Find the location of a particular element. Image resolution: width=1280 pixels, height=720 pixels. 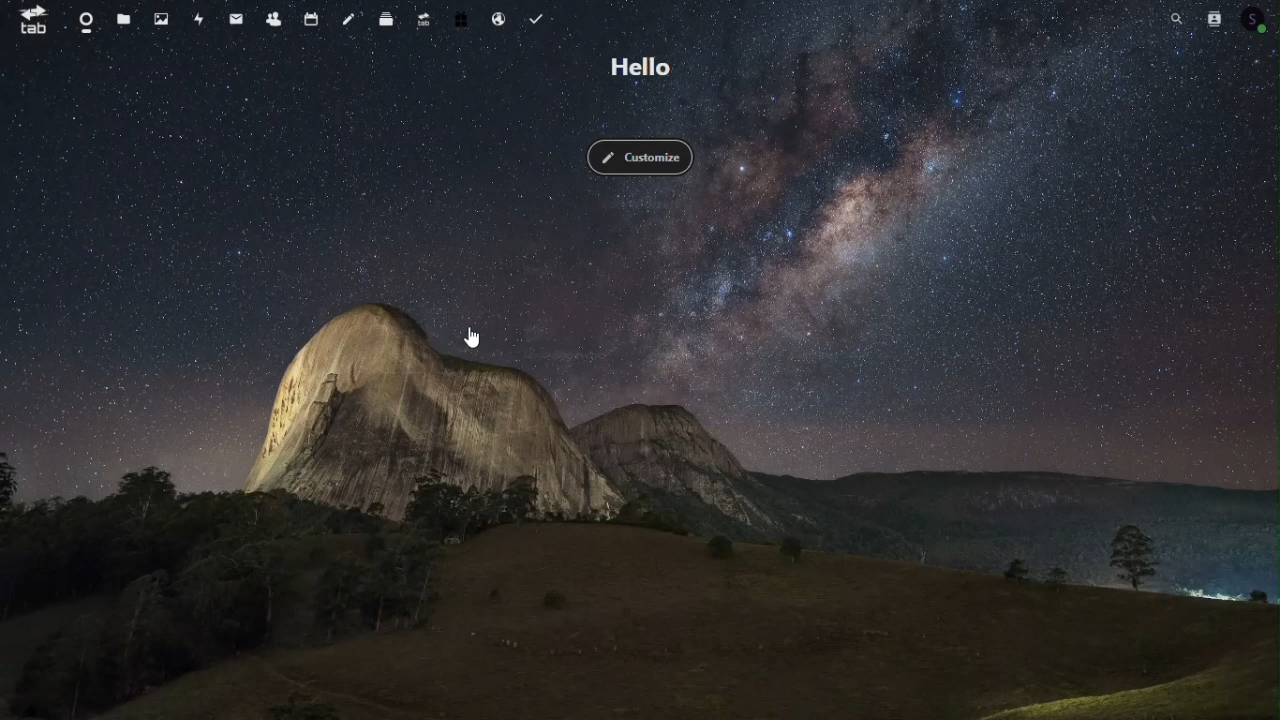

Upgrade is located at coordinates (422, 21).